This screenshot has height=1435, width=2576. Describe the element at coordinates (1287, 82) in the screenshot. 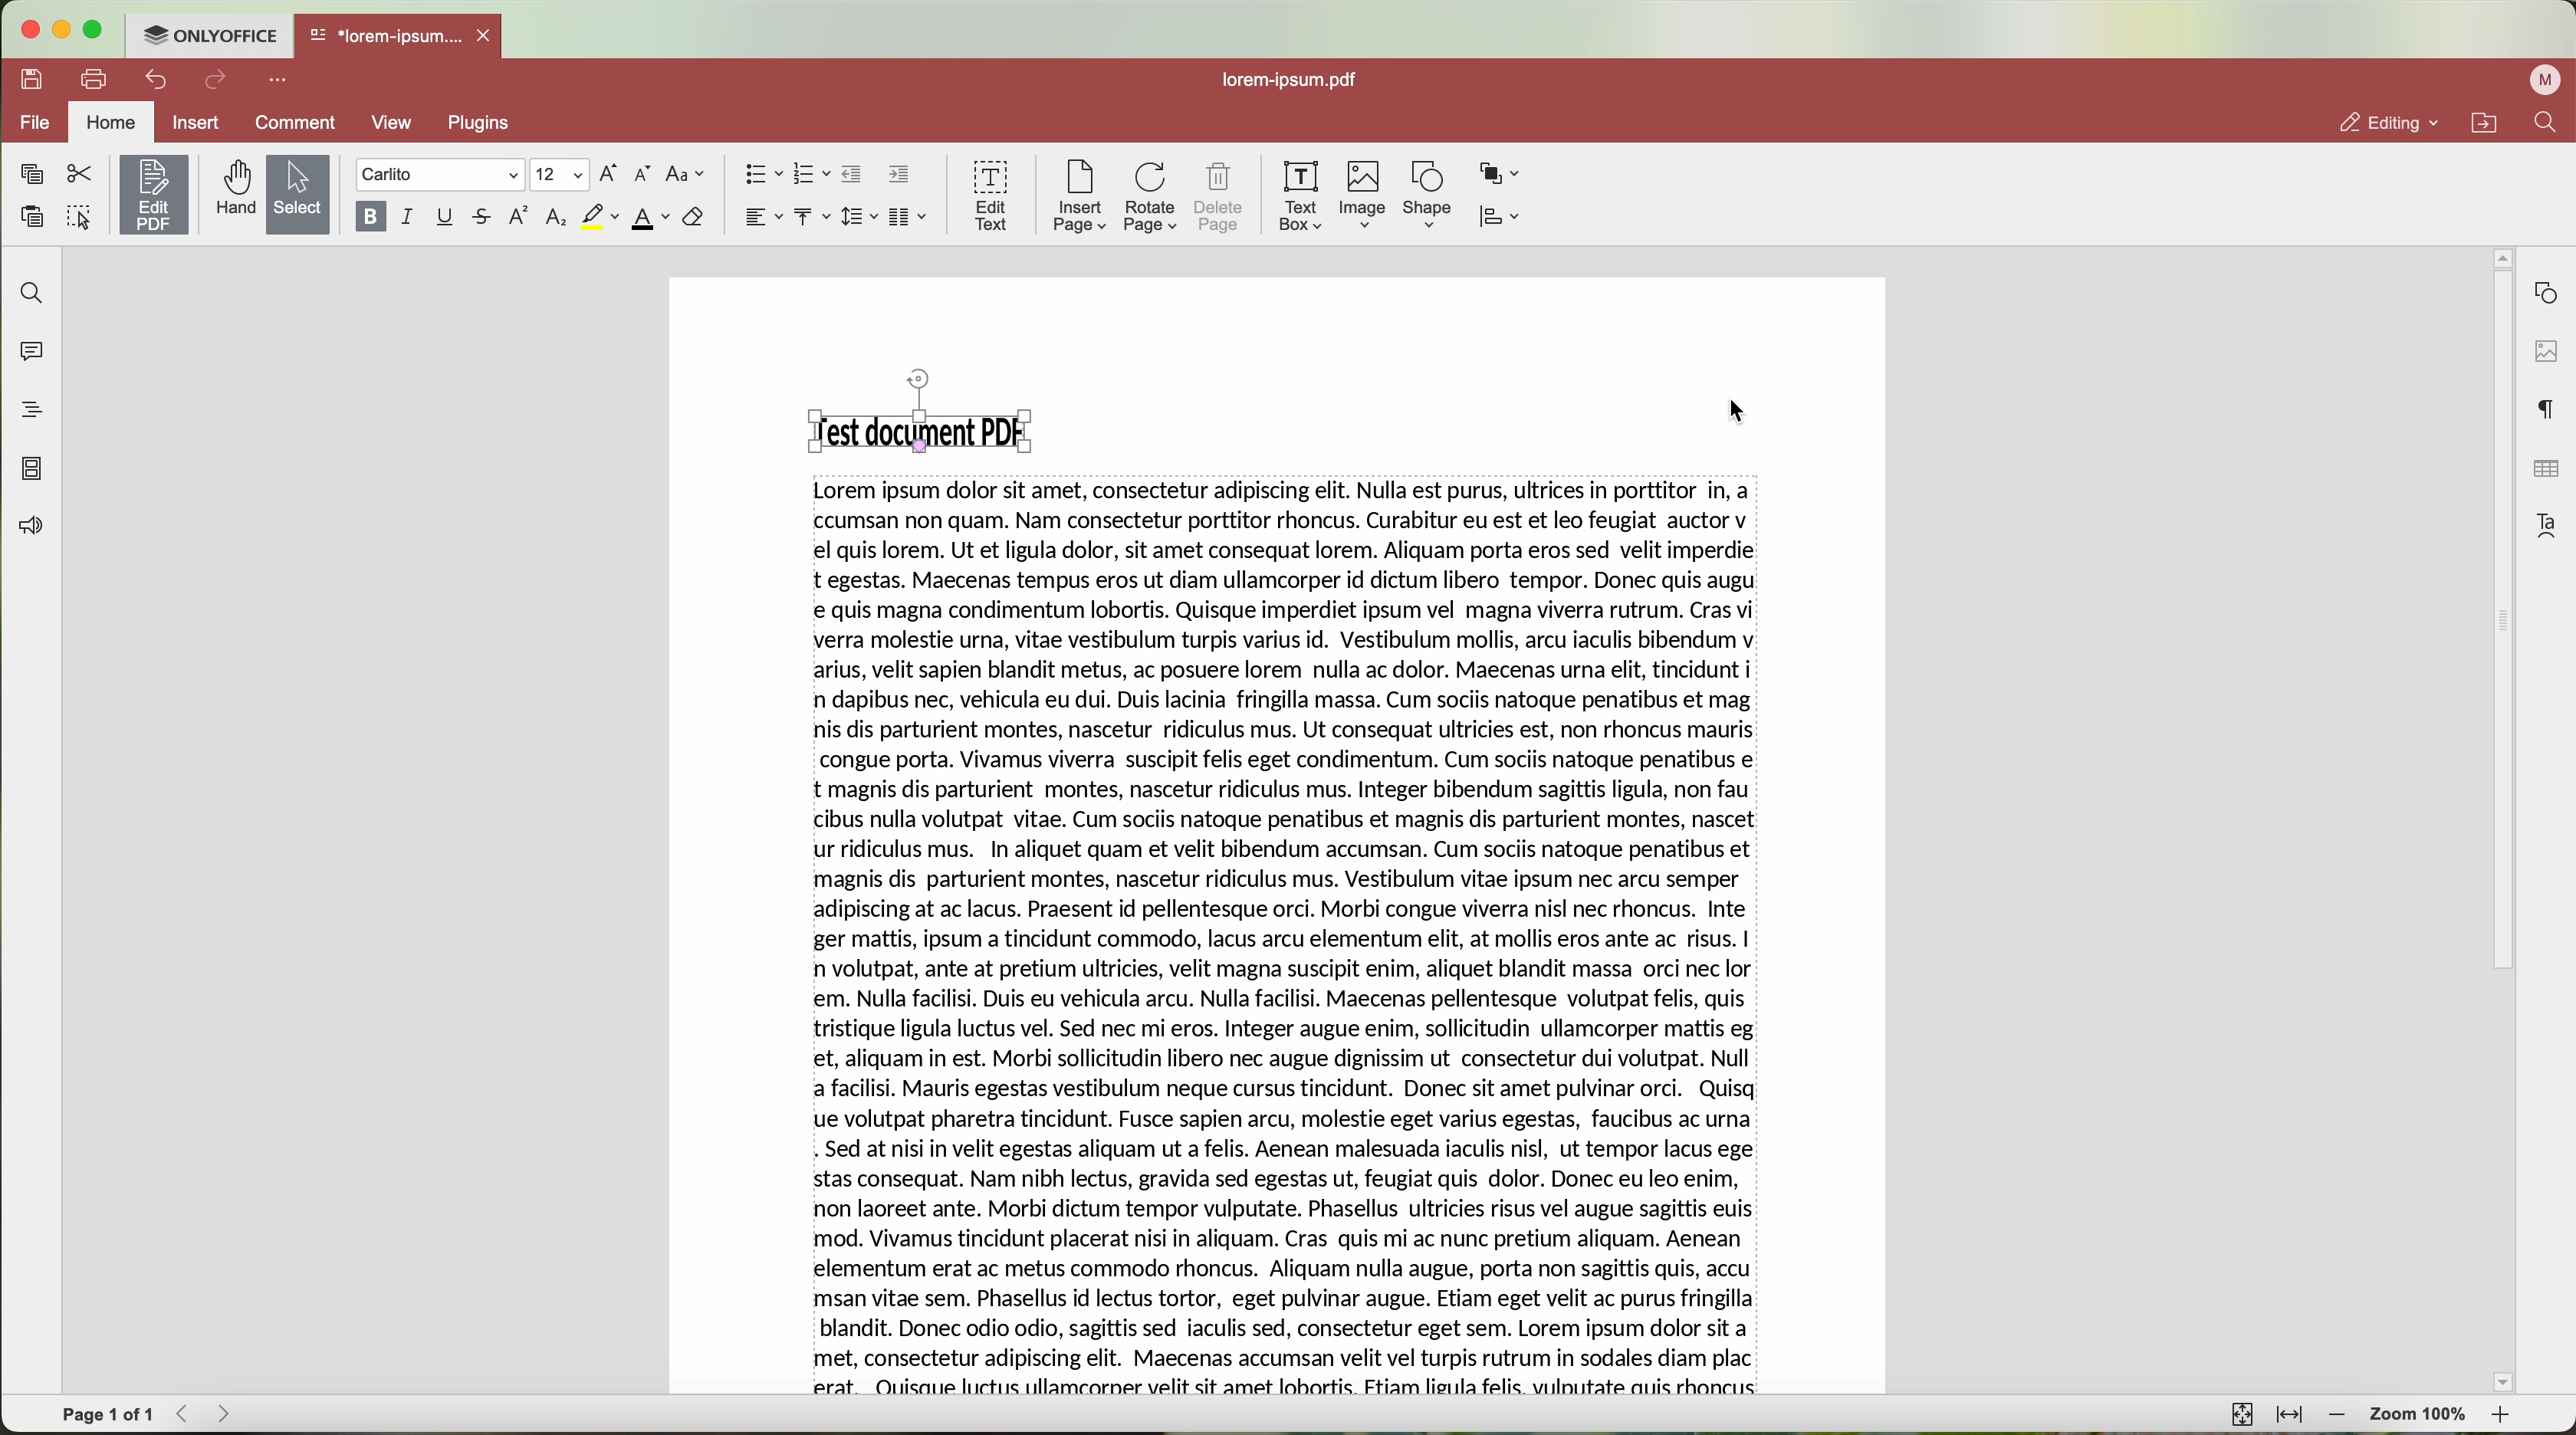

I see `lorem-ipsum.pdf` at that location.